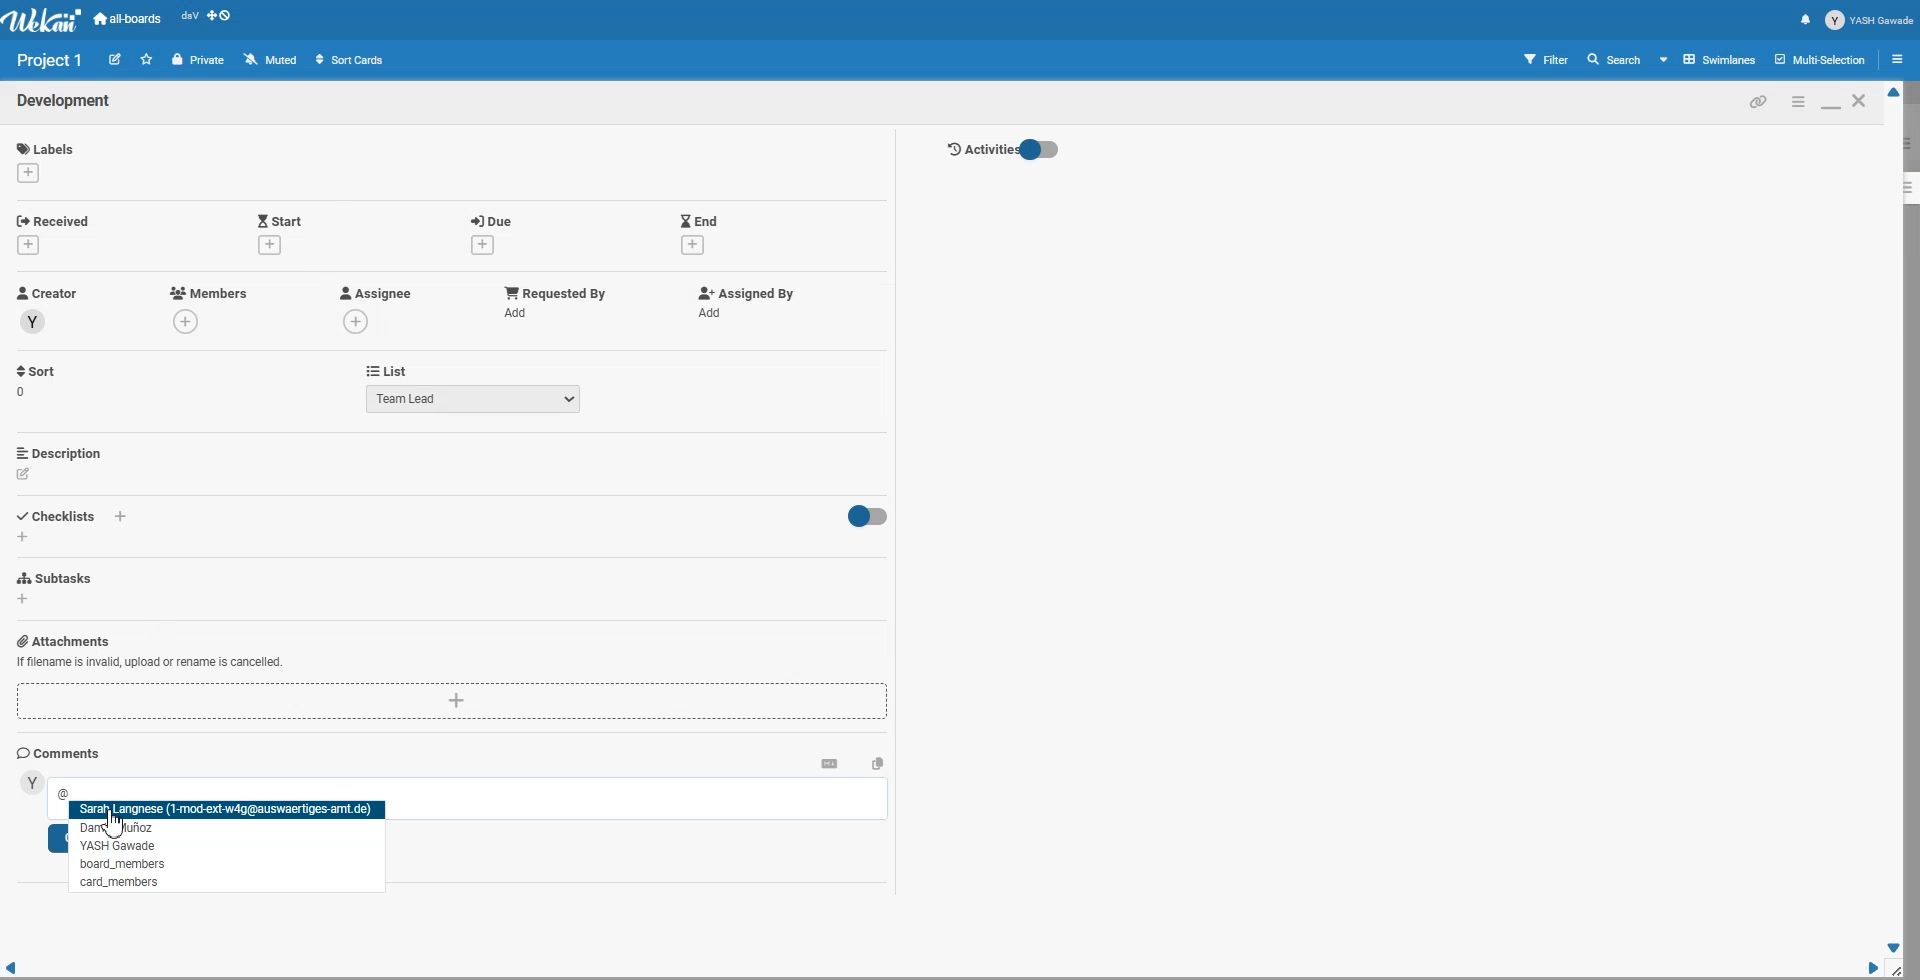 Image resolution: width=1920 pixels, height=980 pixels. Describe the element at coordinates (1895, 520) in the screenshot. I see `Vertical Scroll bar` at that location.